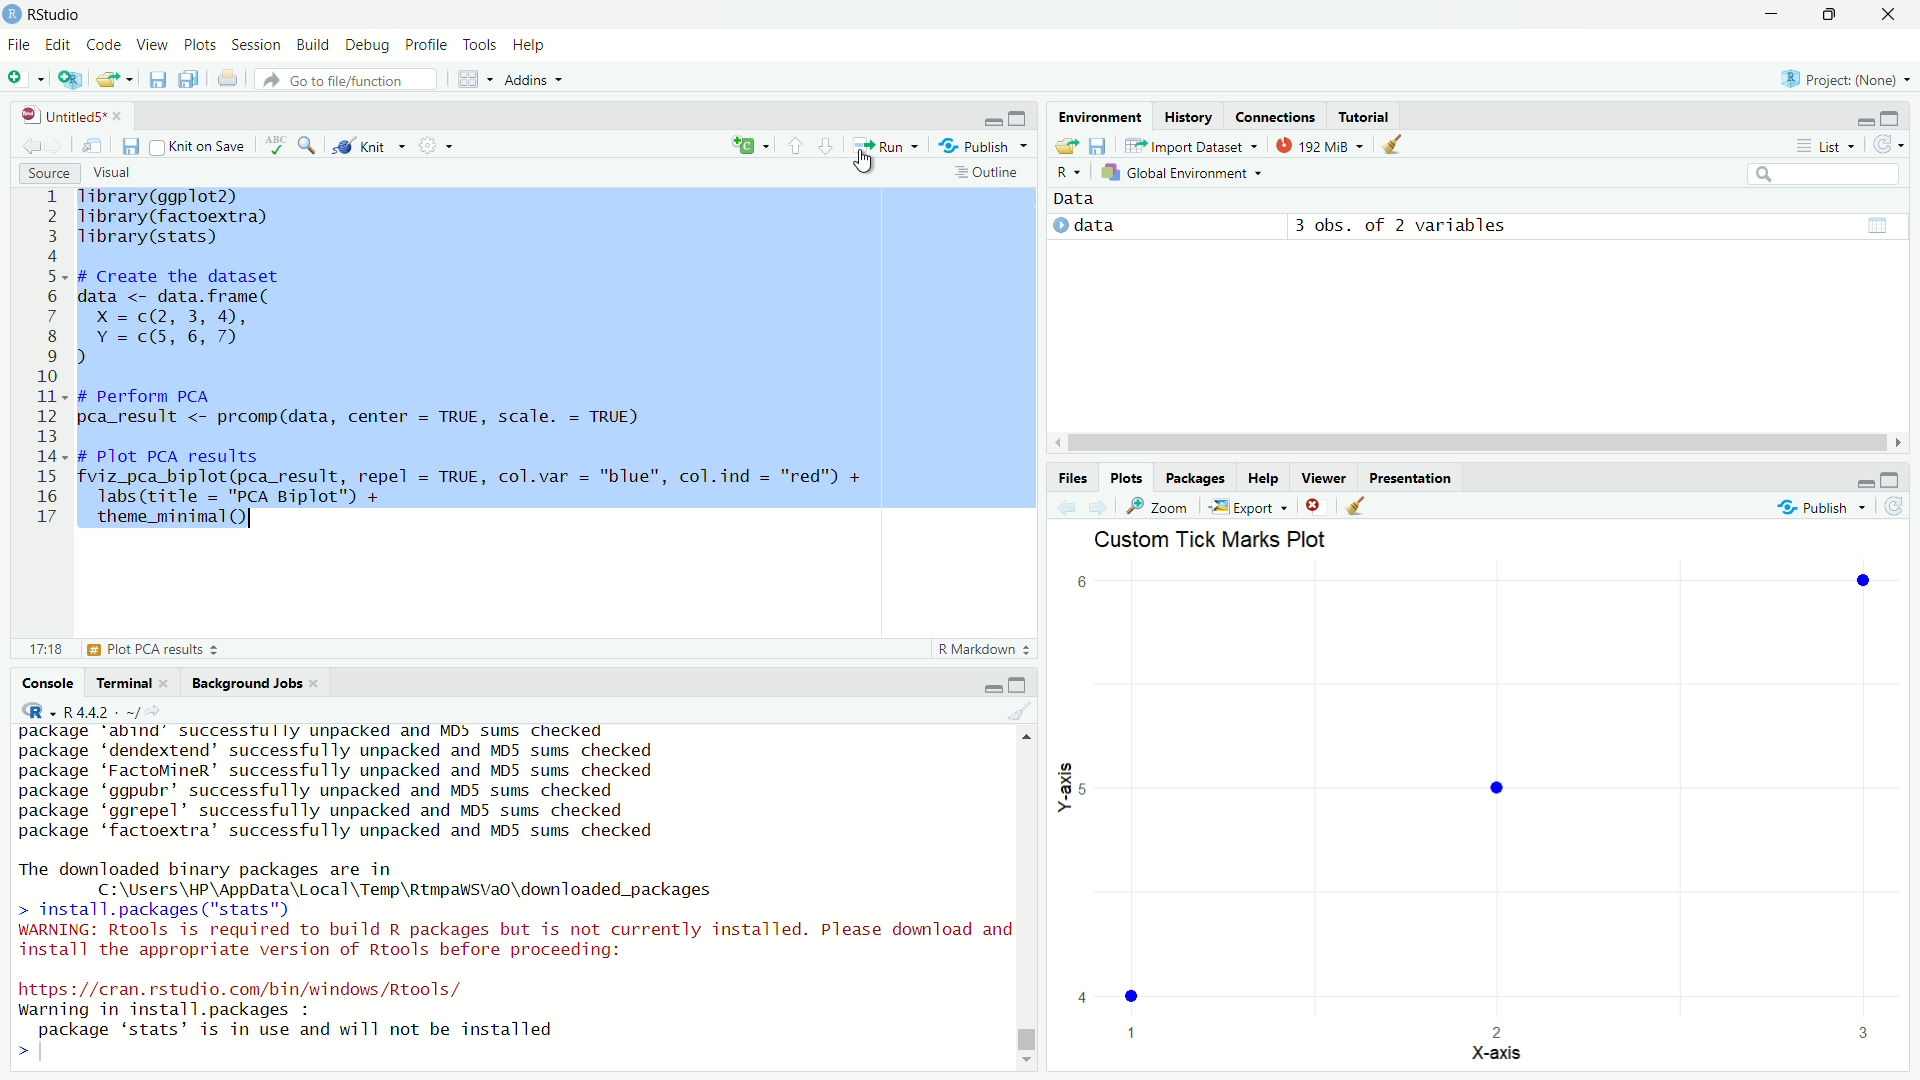 Image resolution: width=1920 pixels, height=1080 pixels. I want to click on clear all plots, so click(1357, 505).